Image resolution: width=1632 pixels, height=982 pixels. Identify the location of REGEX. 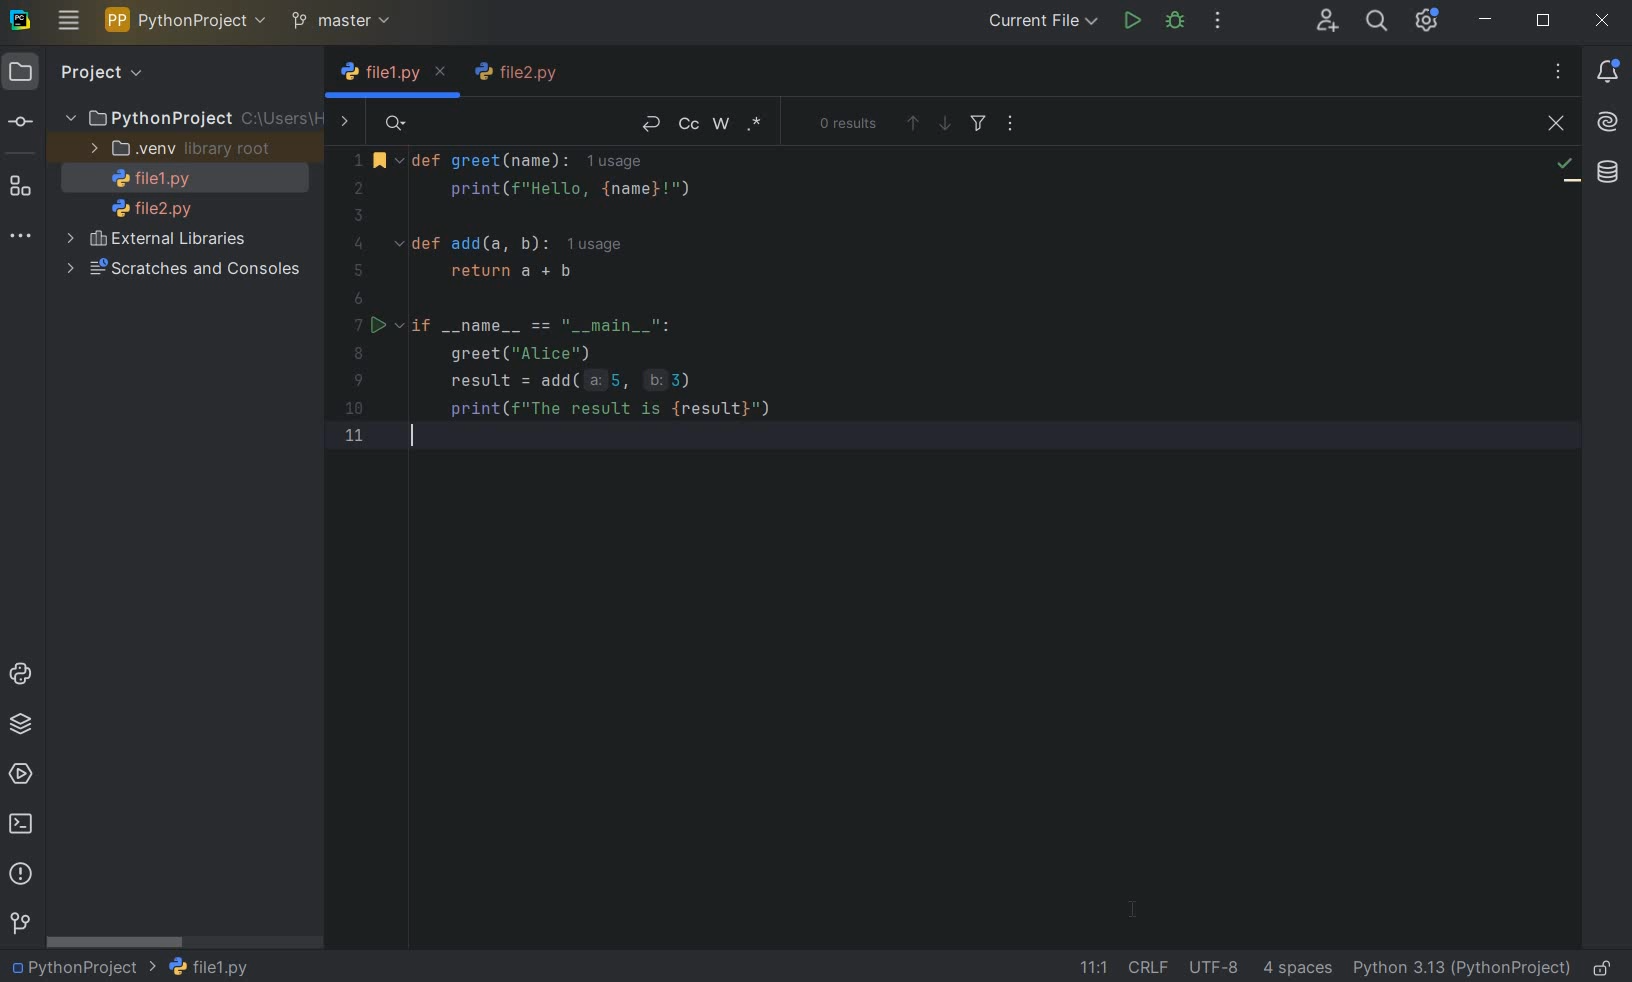
(756, 126).